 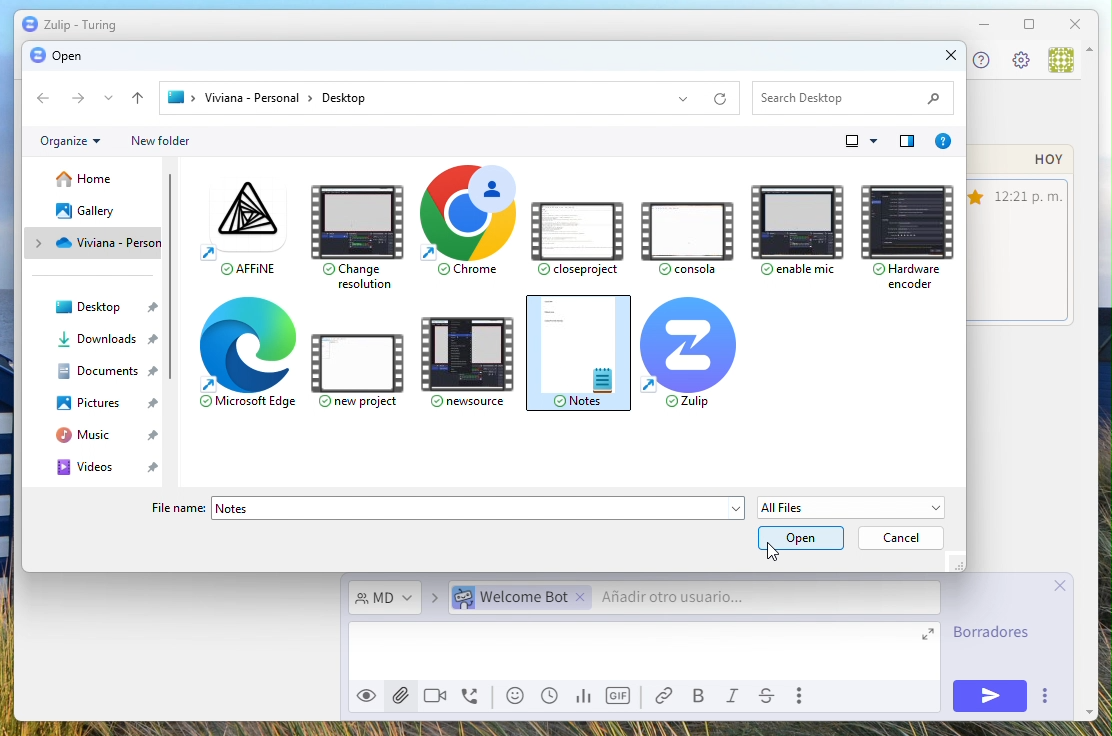 I want to click on attachment, so click(x=399, y=694).